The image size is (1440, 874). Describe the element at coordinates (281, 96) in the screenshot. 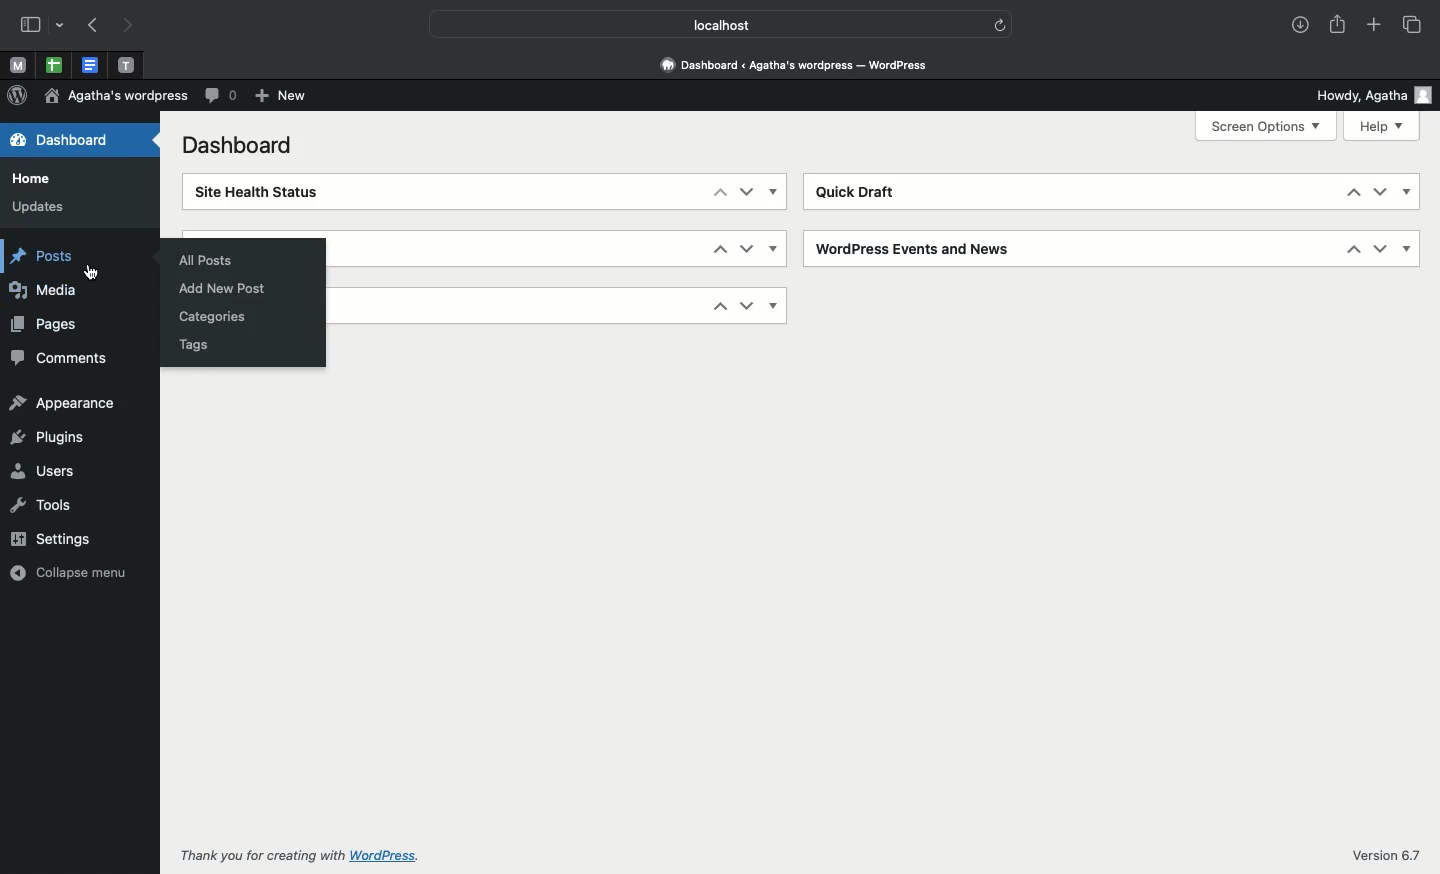

I see `New` at that location.